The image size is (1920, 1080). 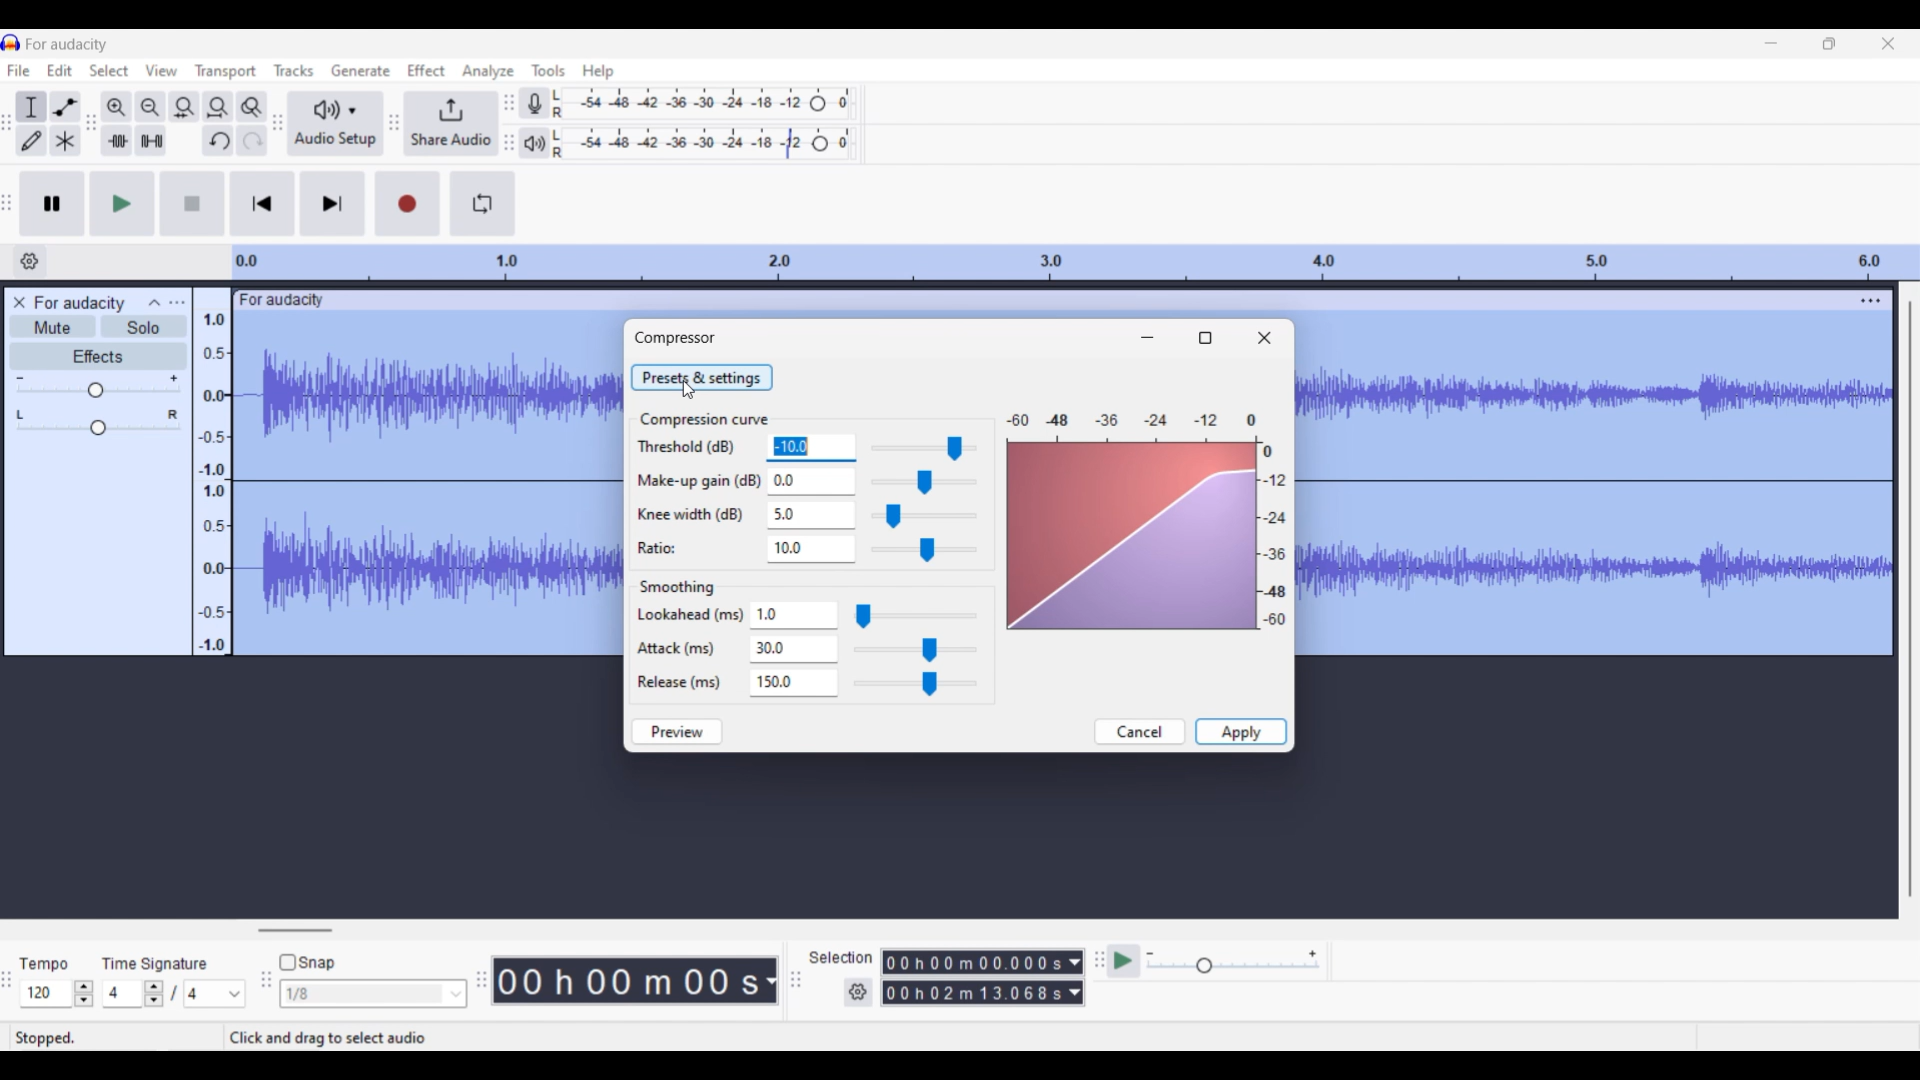 I want to click on View, so click(x=161, y=70).